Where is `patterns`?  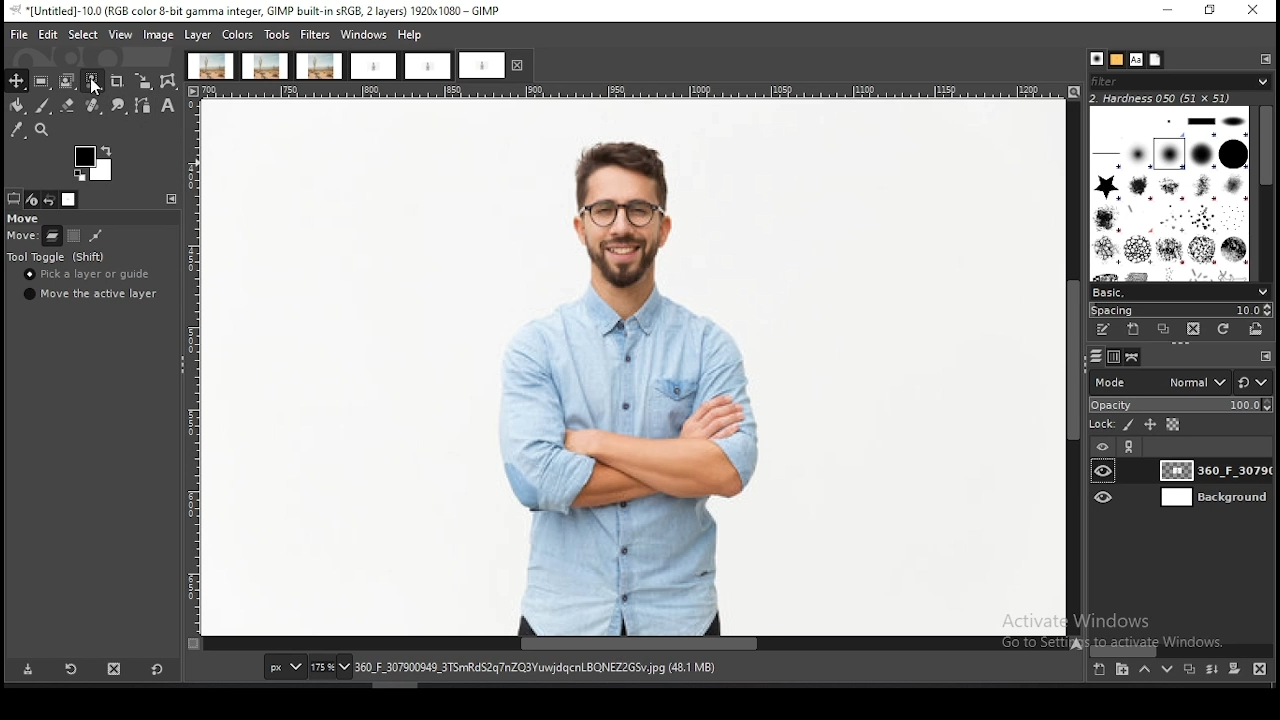 patterns is located at coordinates (1118, 60).